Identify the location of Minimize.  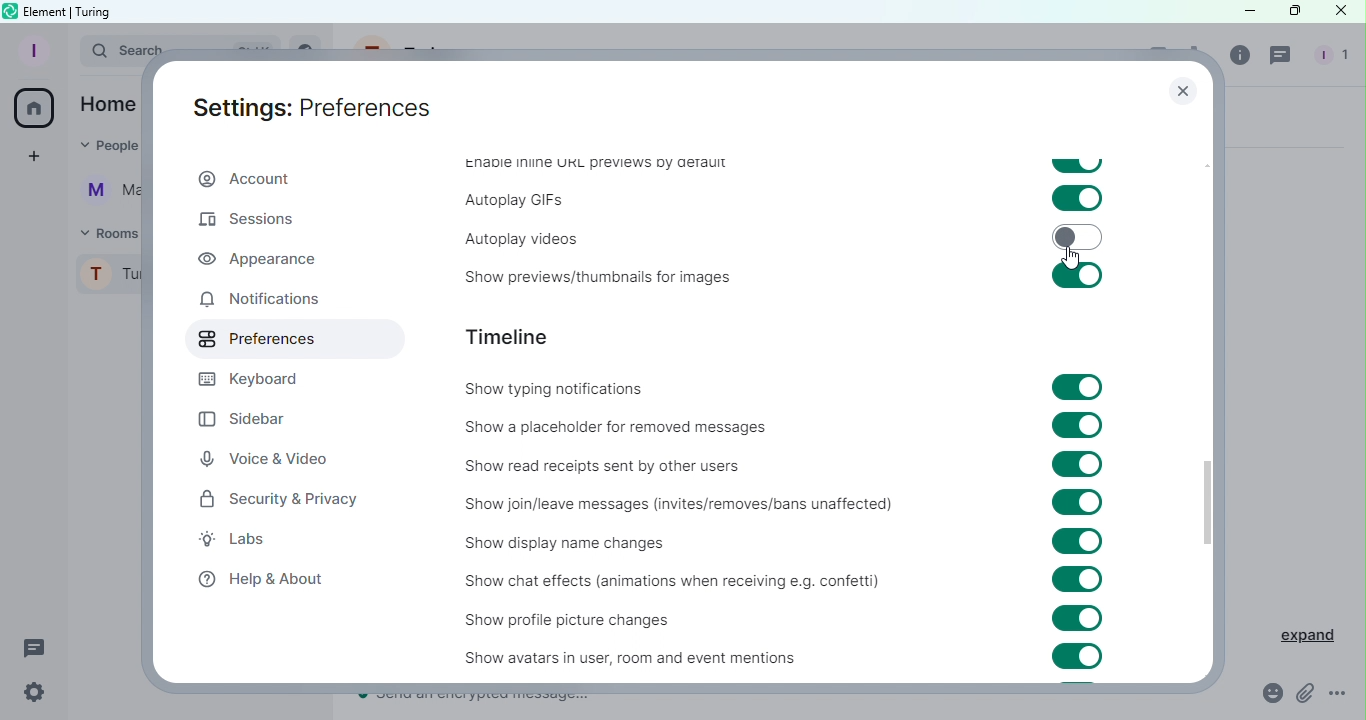
(1237, 12).